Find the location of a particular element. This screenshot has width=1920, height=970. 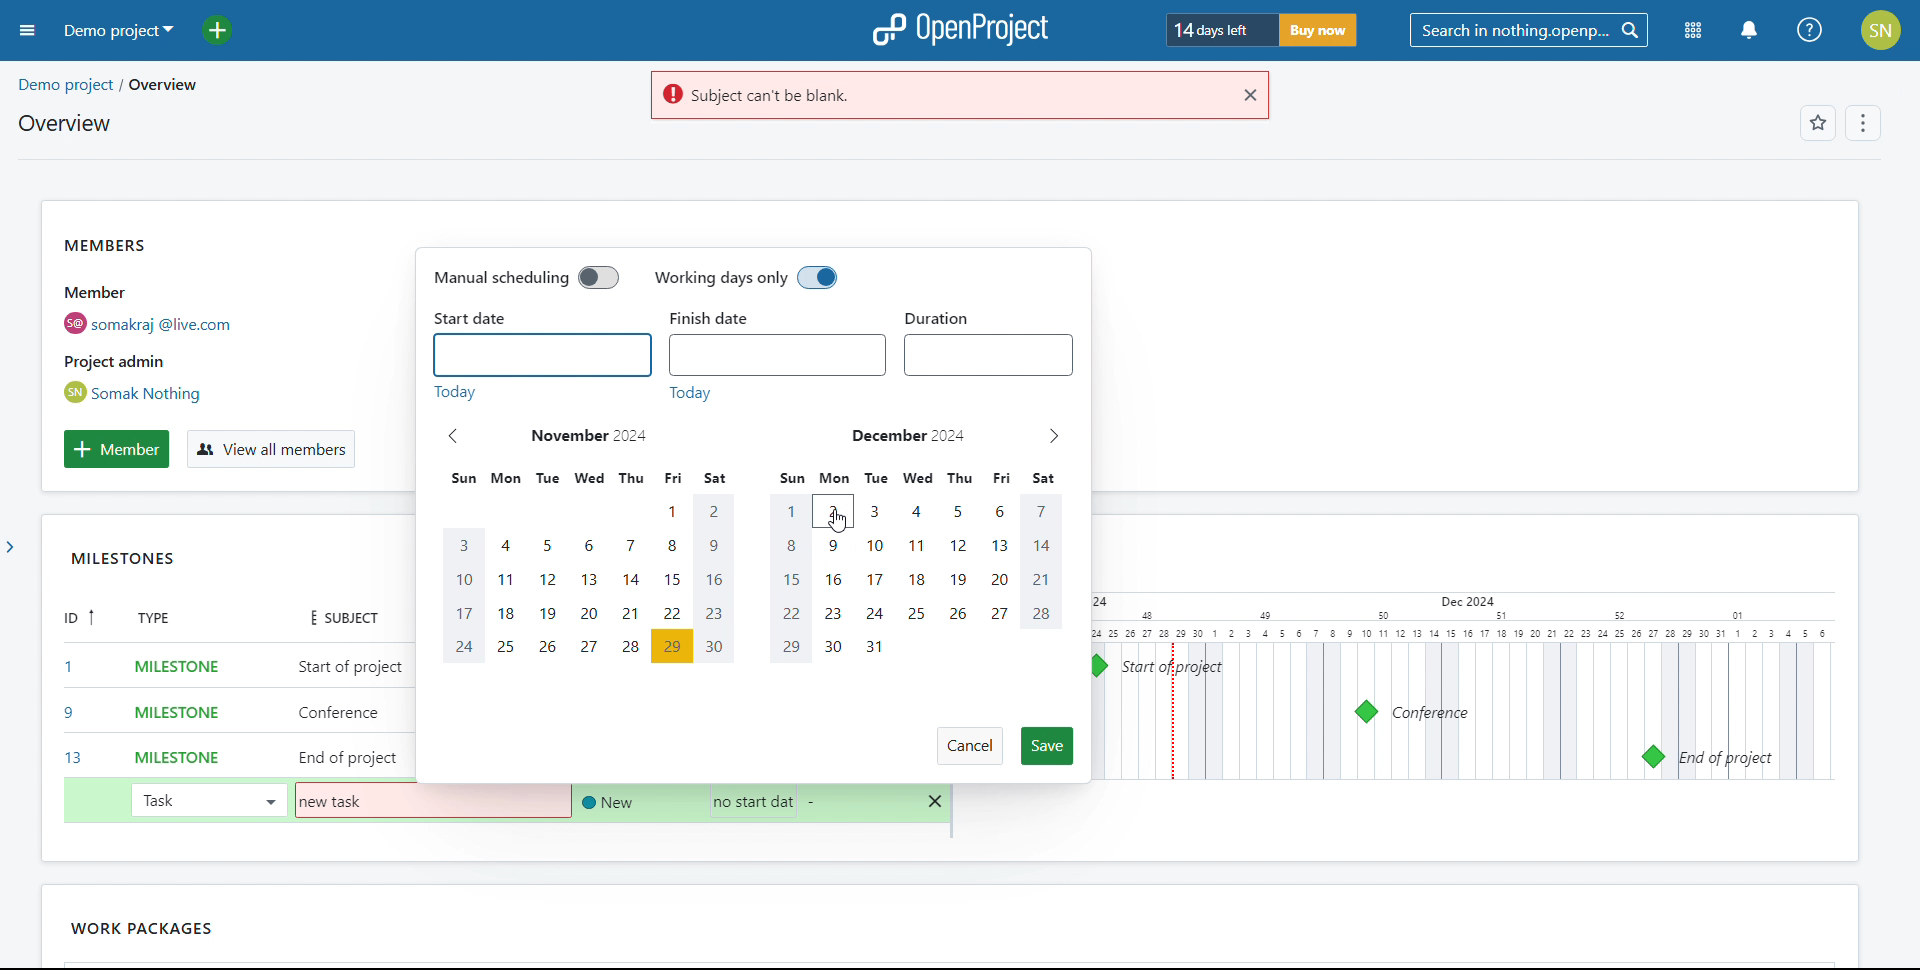

finish date is located at coordinates (778, 355).